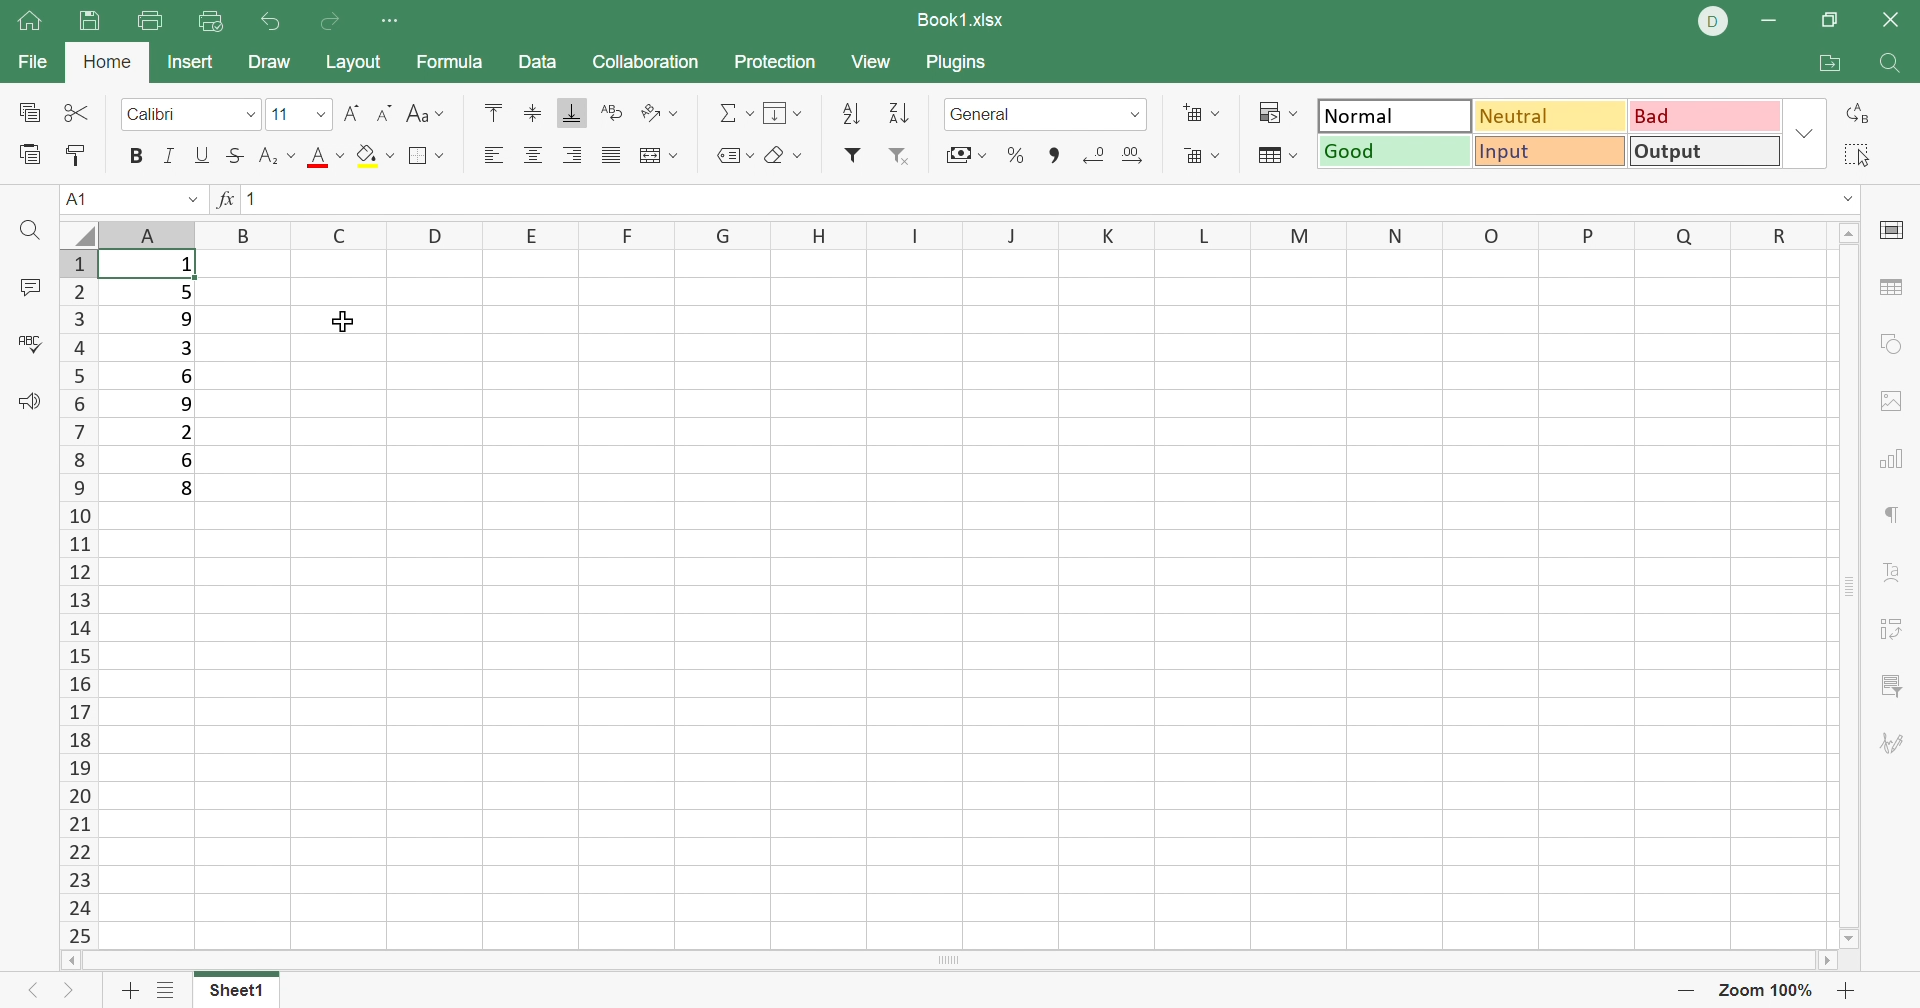 The width and height of the screenshot is (1920, 1008). Describe the element at coordinates (227, 197) in the screenshot. I see `fx` at that location.